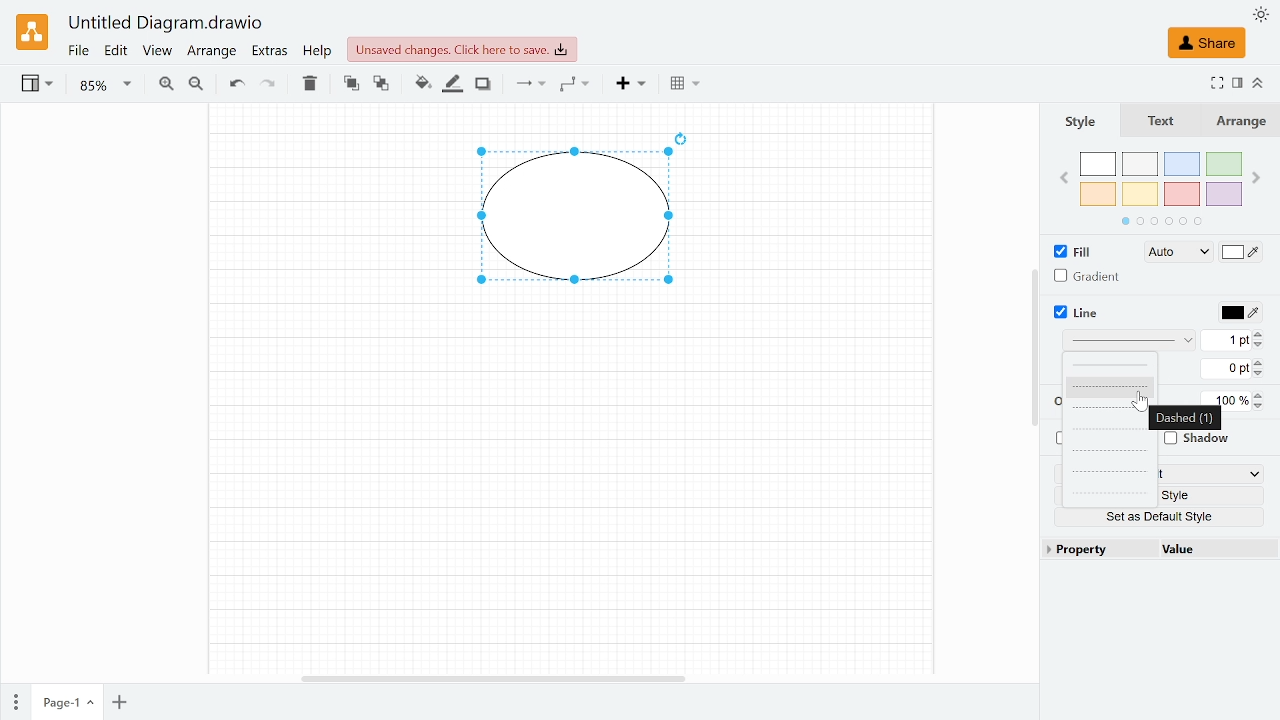 The image size is (1280, 720). I want to click on Shadow, so click(1199, 440).